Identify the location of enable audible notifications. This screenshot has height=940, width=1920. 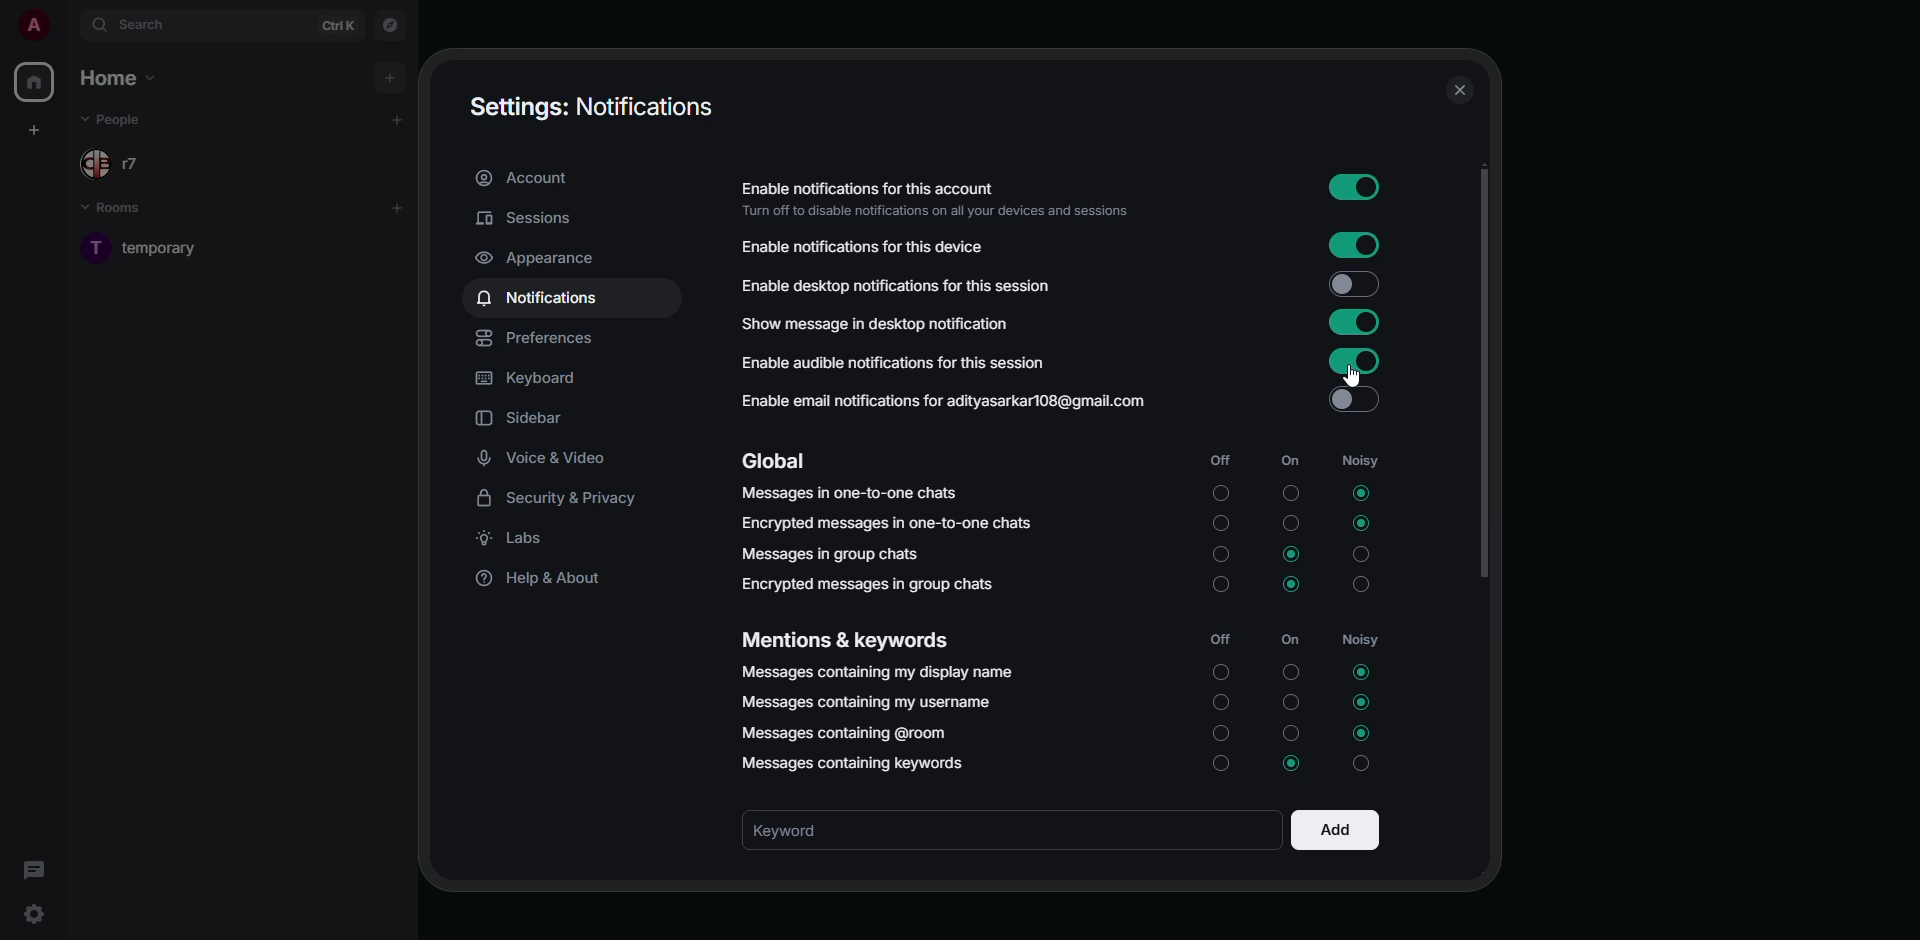
(901, 366).